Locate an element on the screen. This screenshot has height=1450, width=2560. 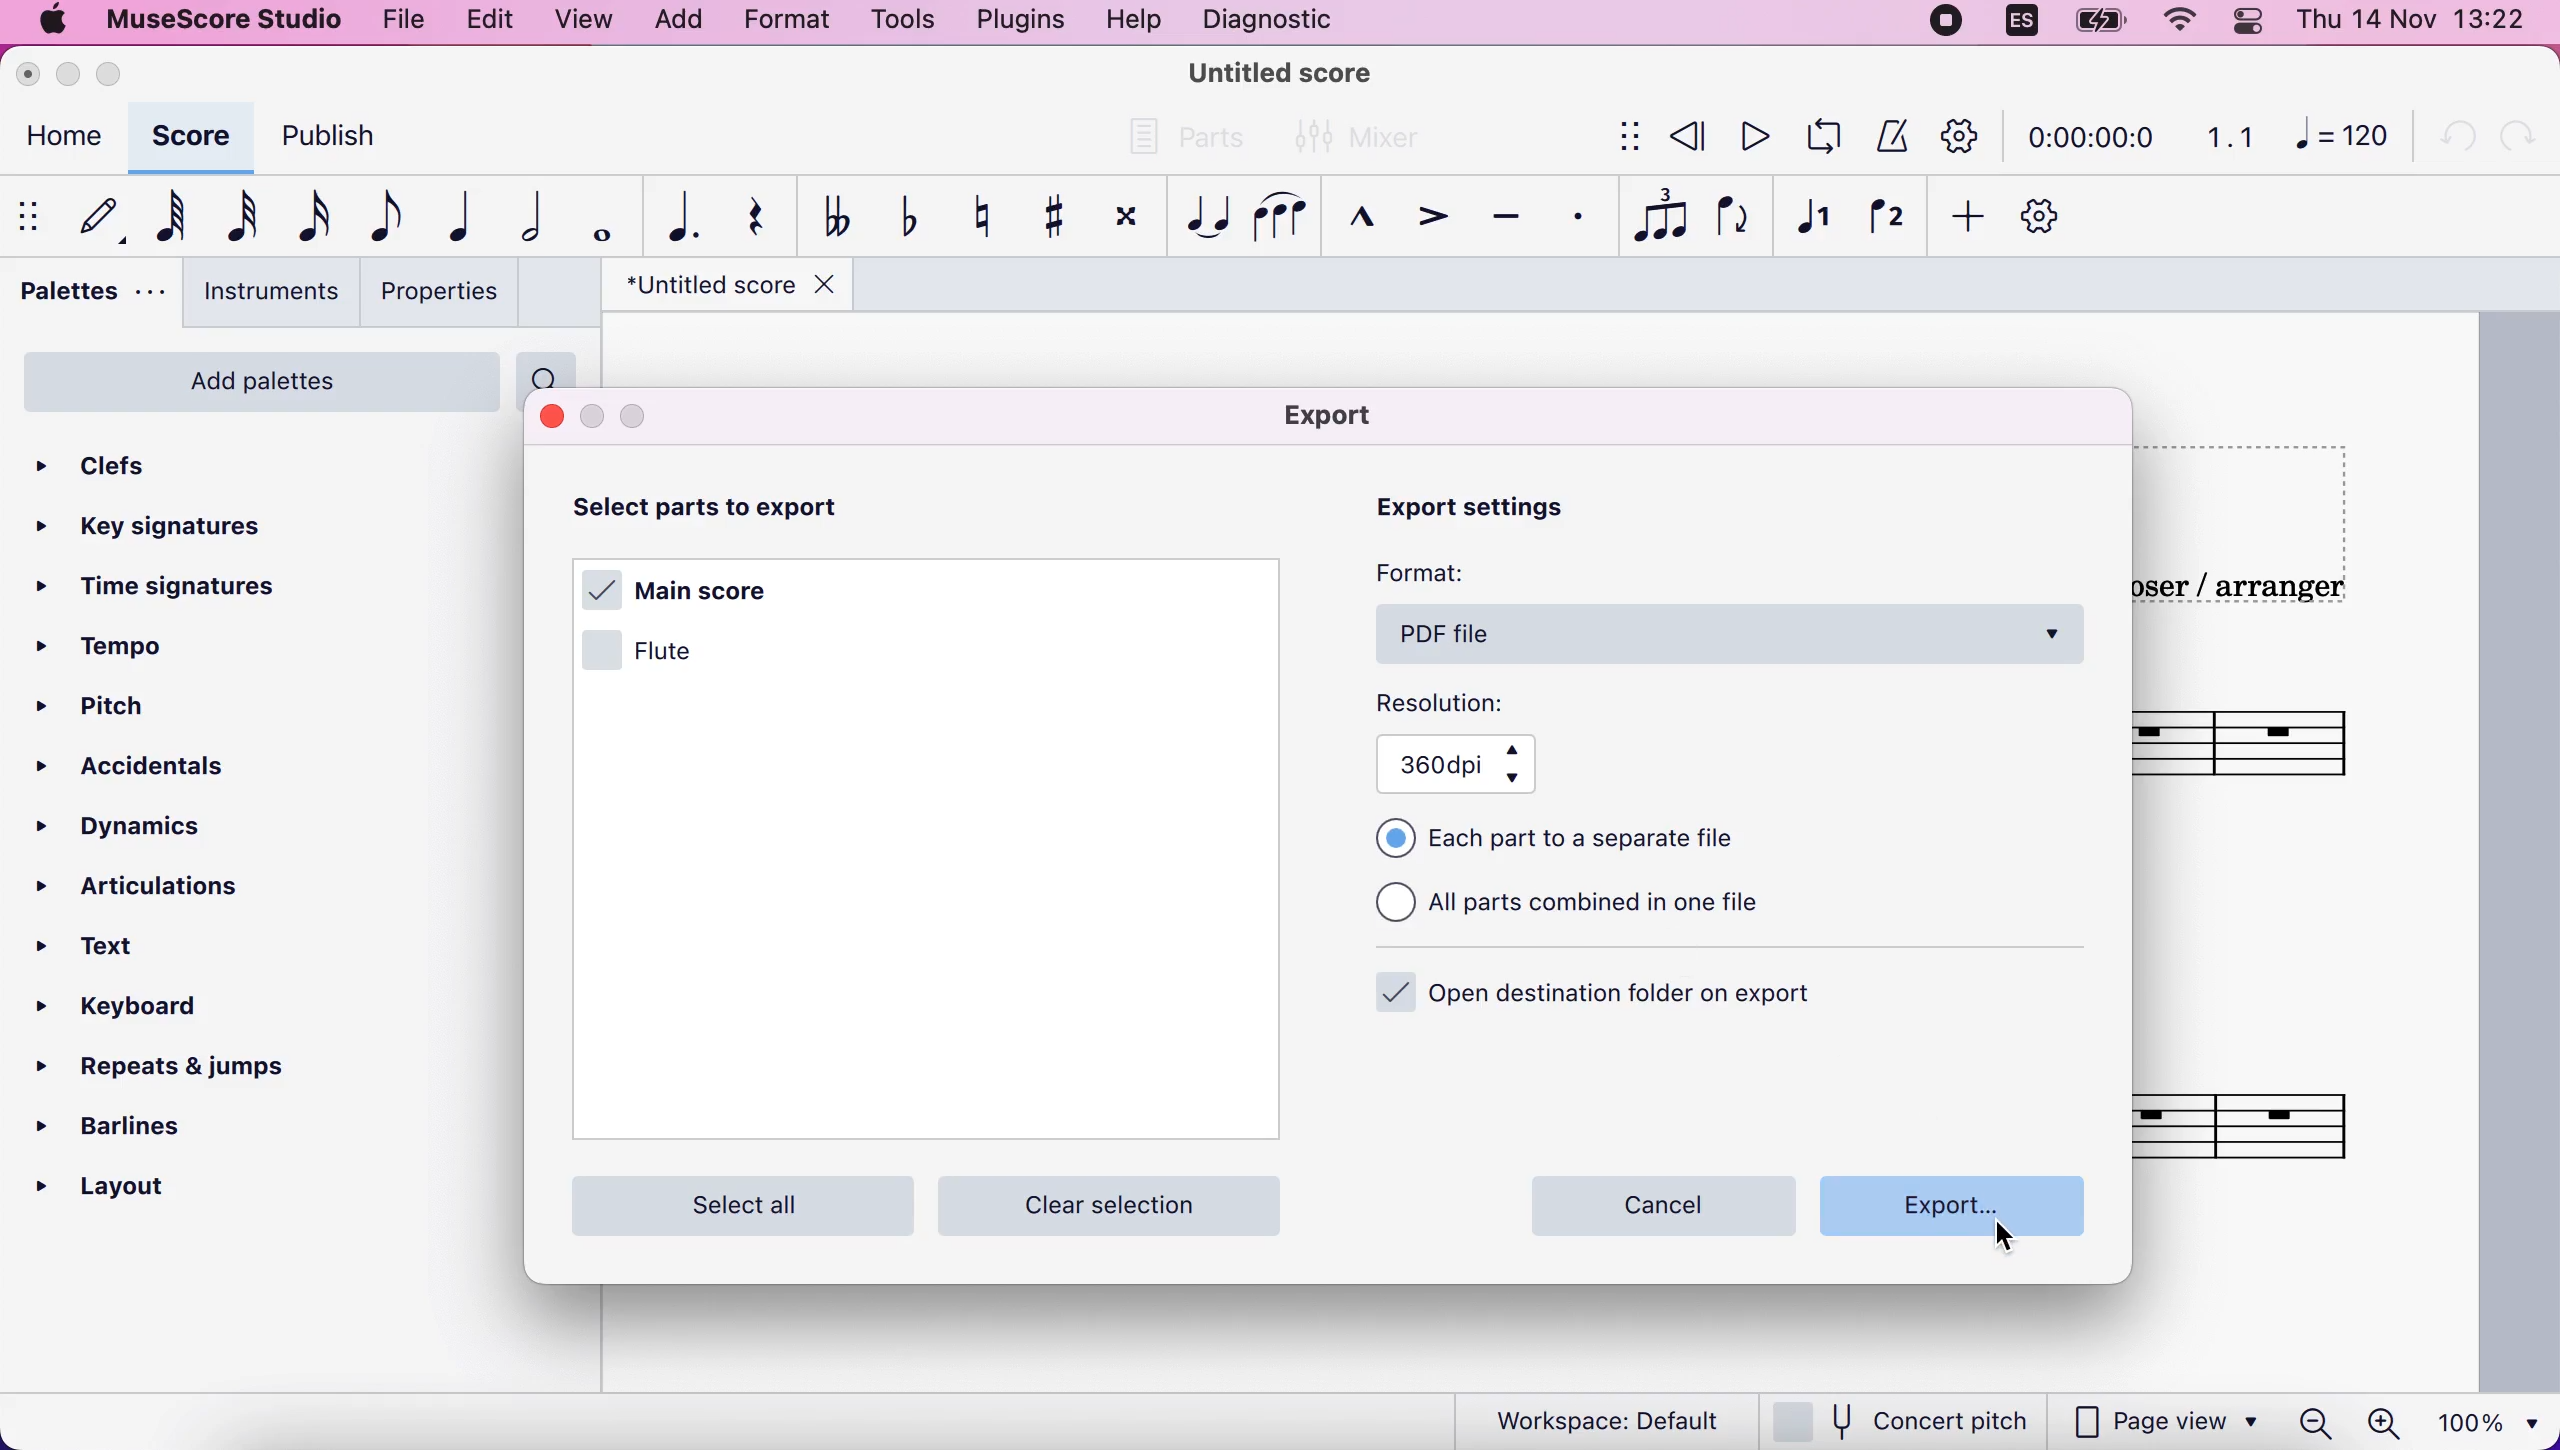
toggle natural is located at coordinates (978, 221).